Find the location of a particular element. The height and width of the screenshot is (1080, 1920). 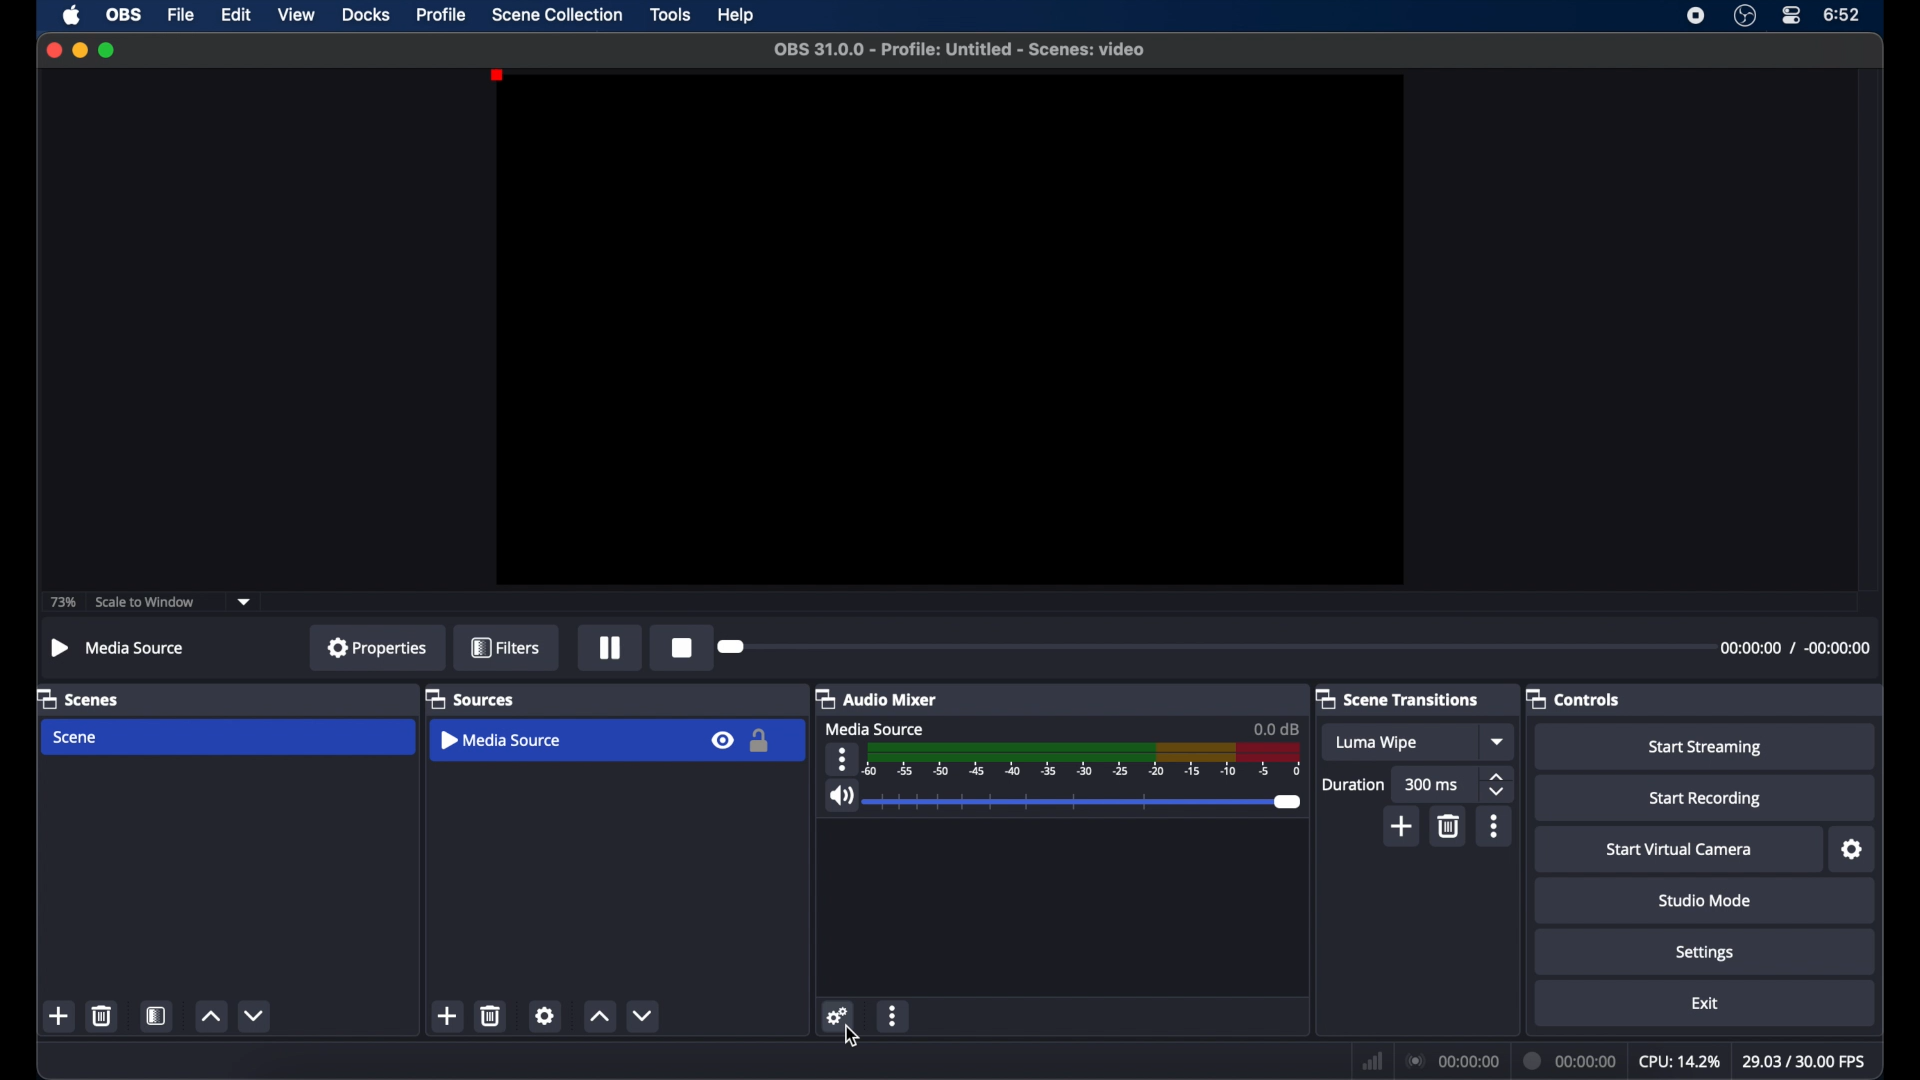

dropdown is located at coordinates (242, 600).